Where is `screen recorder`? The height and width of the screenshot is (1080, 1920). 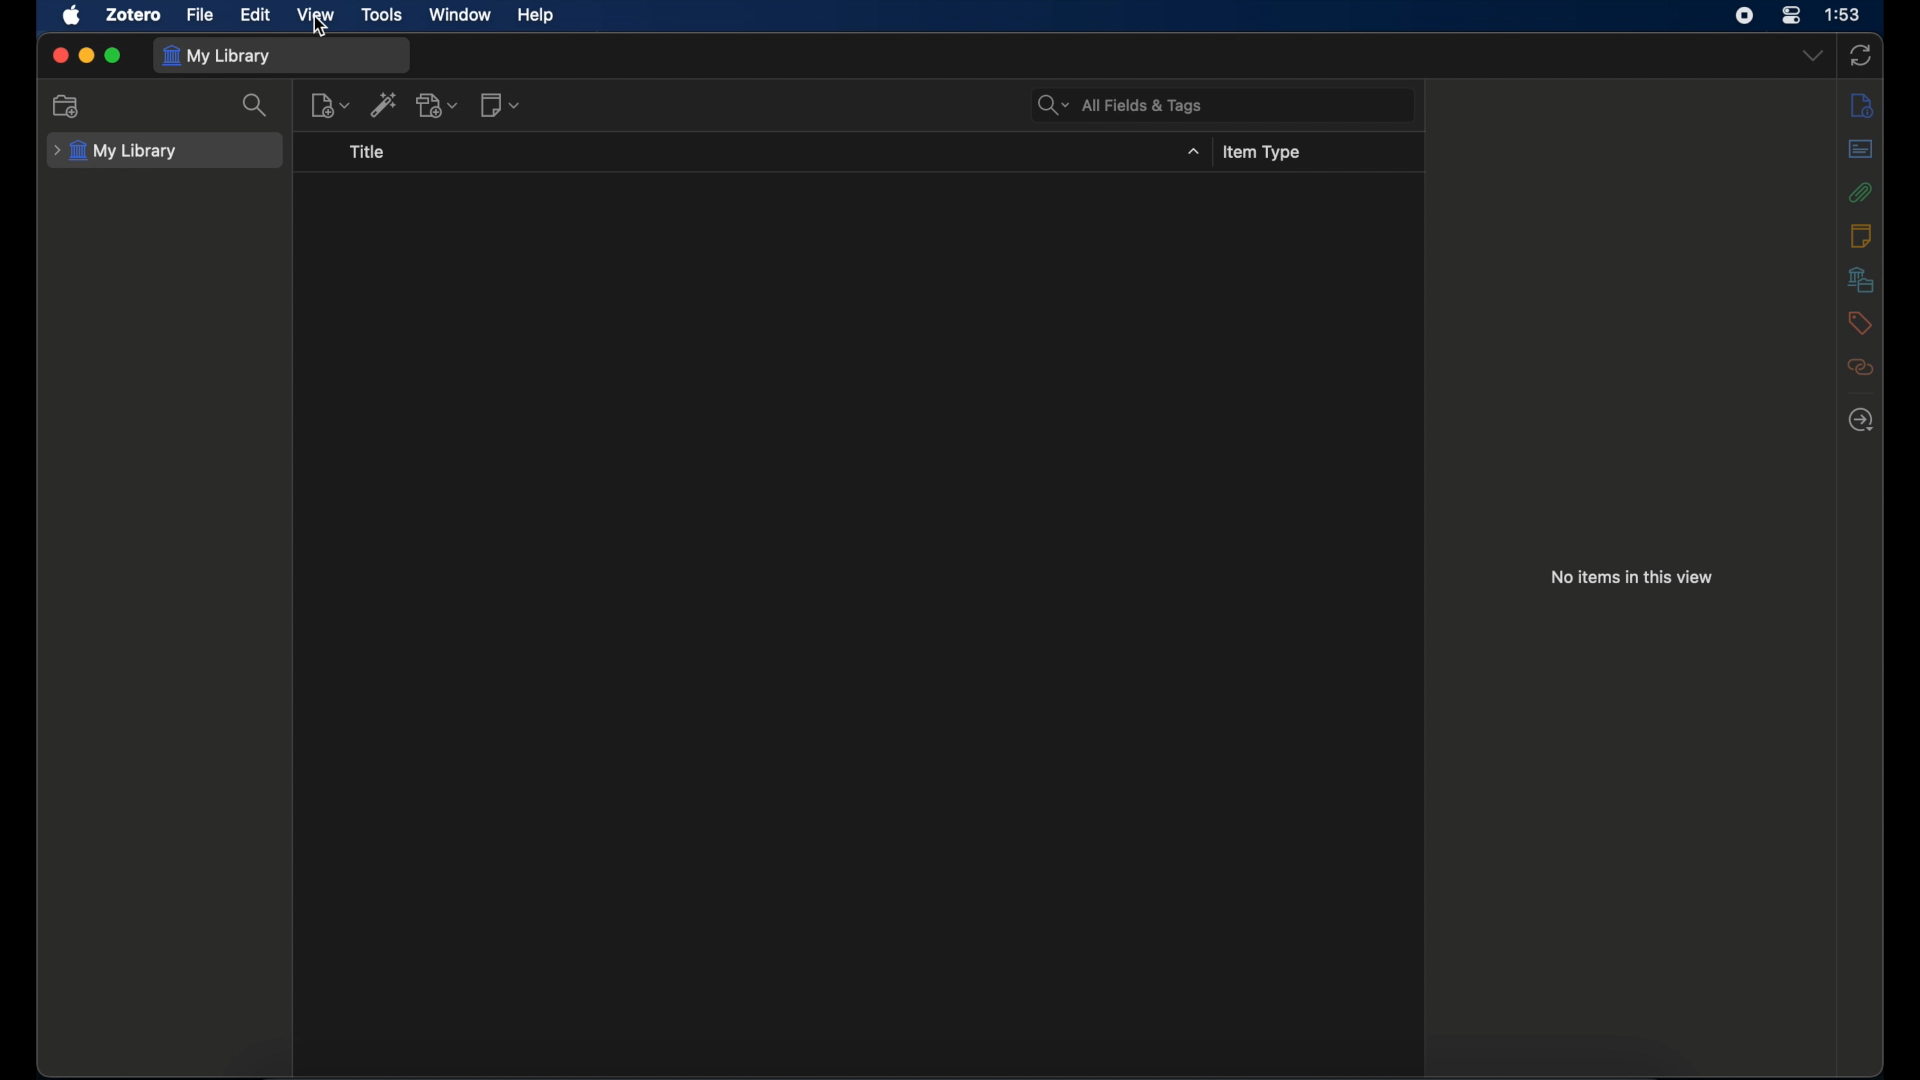 screen recorder is located at coordinates (1744, 15).